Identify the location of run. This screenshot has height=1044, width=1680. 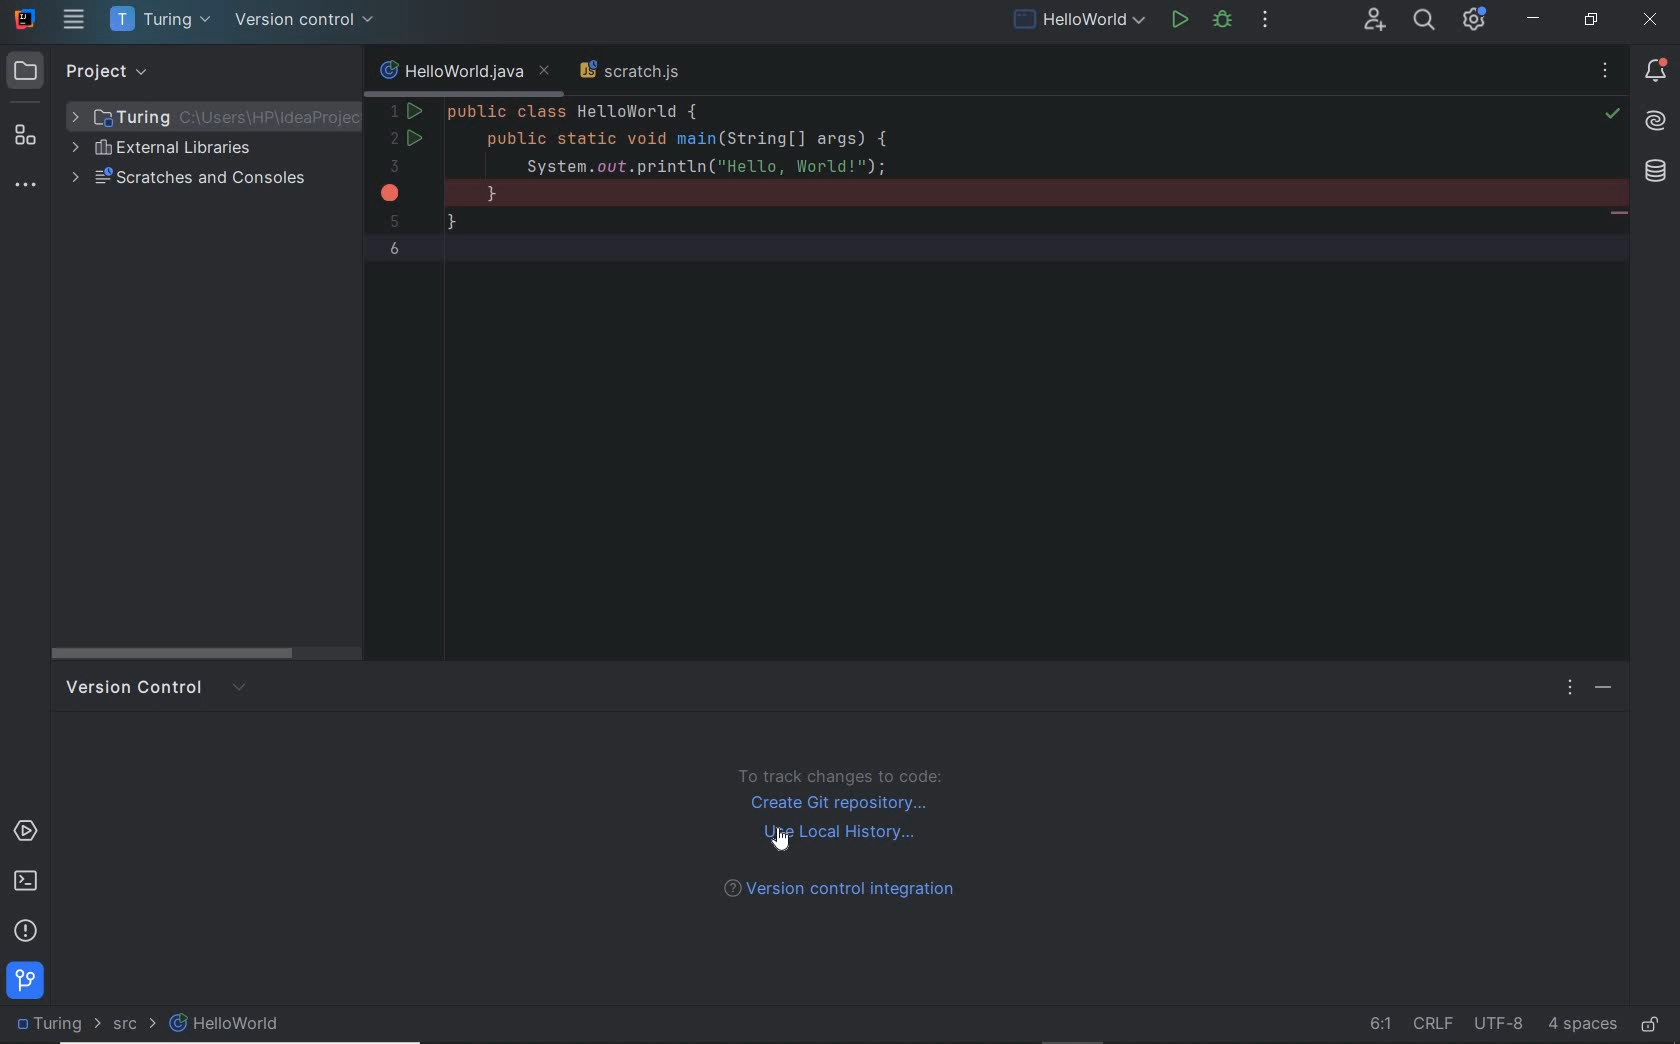
(1182, 21).